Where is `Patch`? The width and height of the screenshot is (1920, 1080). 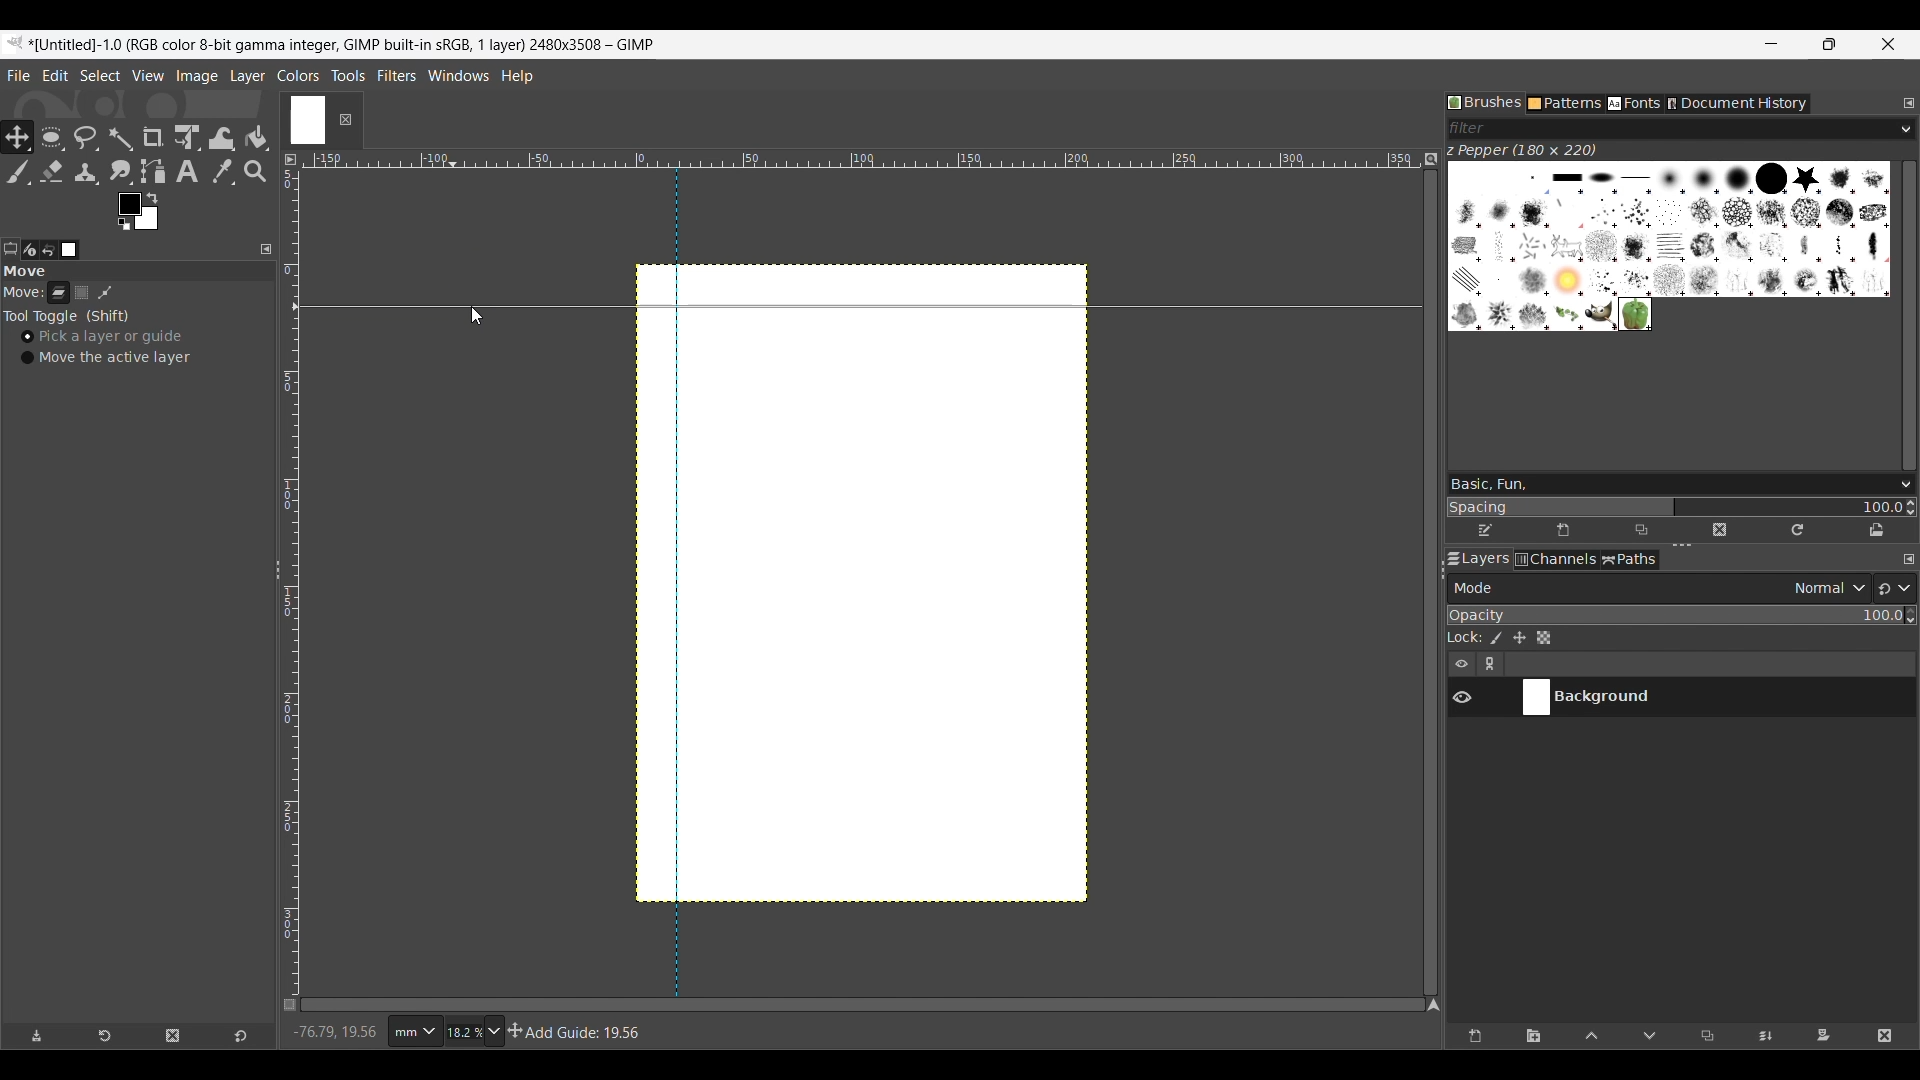
Patch is located at coordinates (112, 293).